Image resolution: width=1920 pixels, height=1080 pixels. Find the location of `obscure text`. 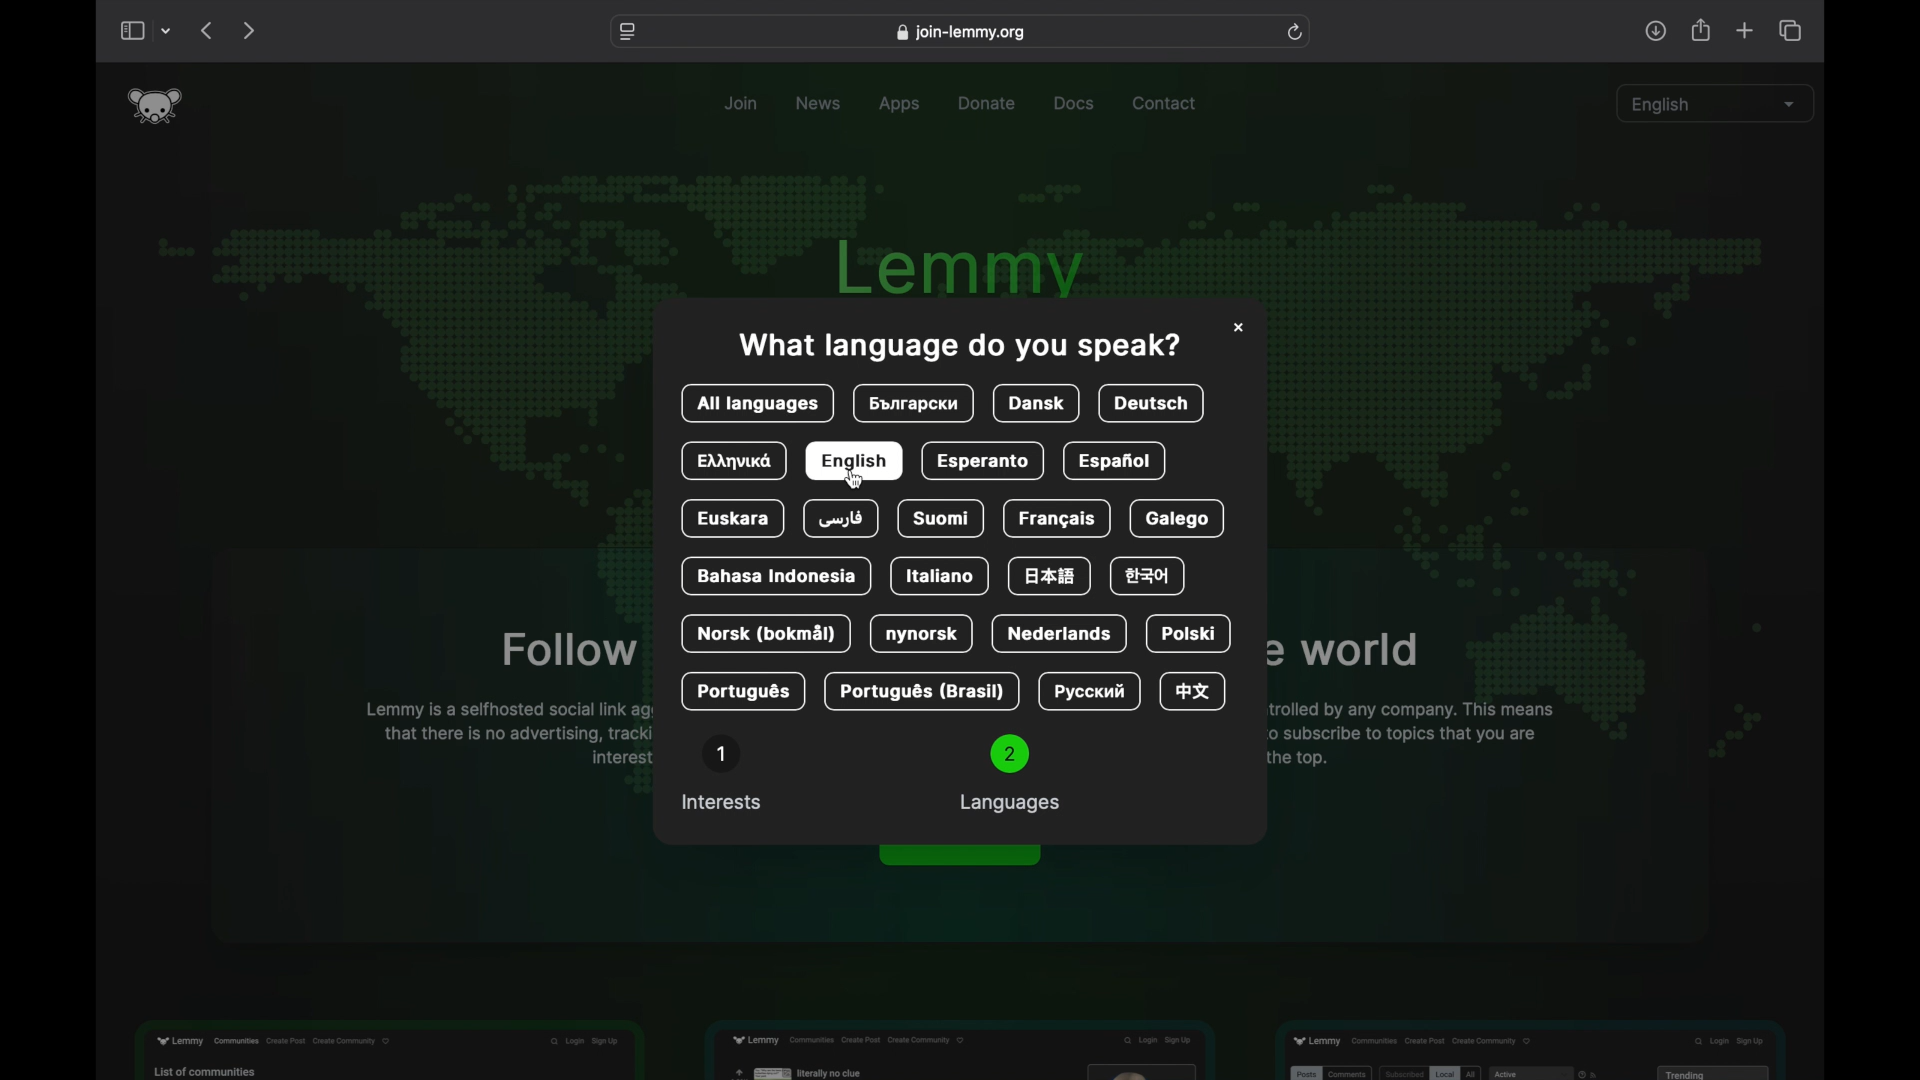

obscure text is located at coordinates (1343, 651).